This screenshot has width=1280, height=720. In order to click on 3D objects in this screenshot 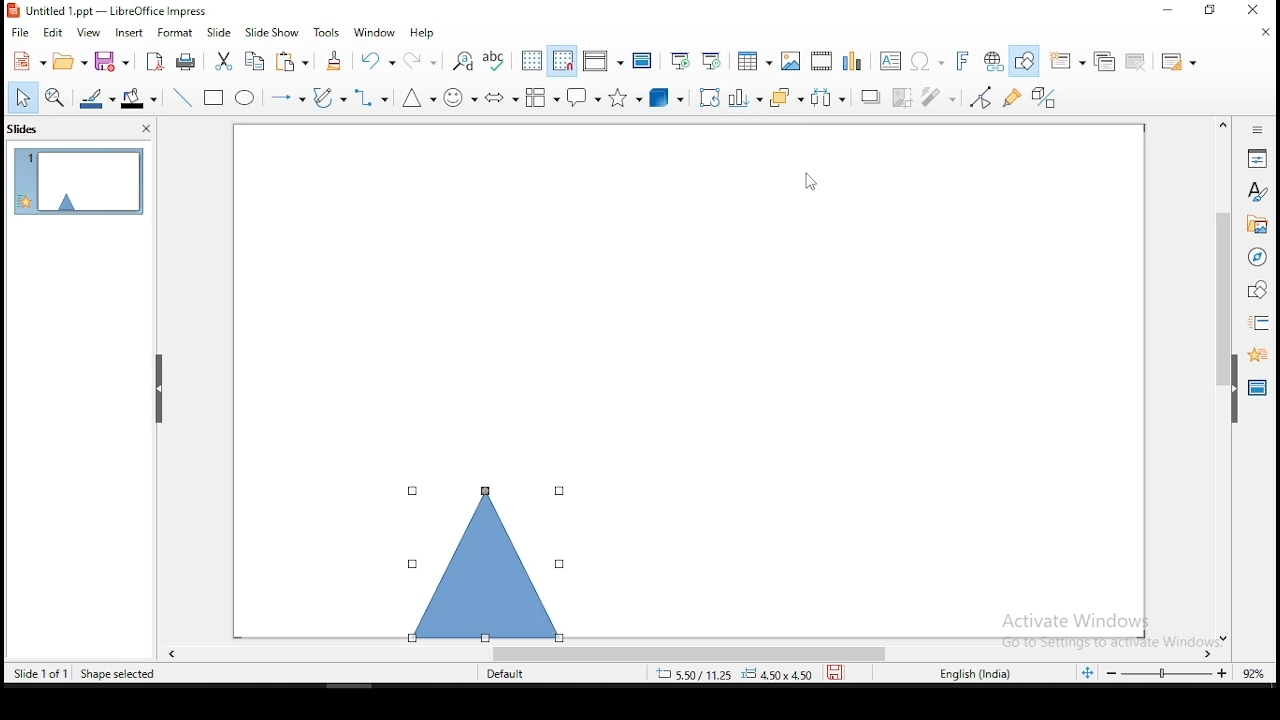, I will do `click(667, 97)`.